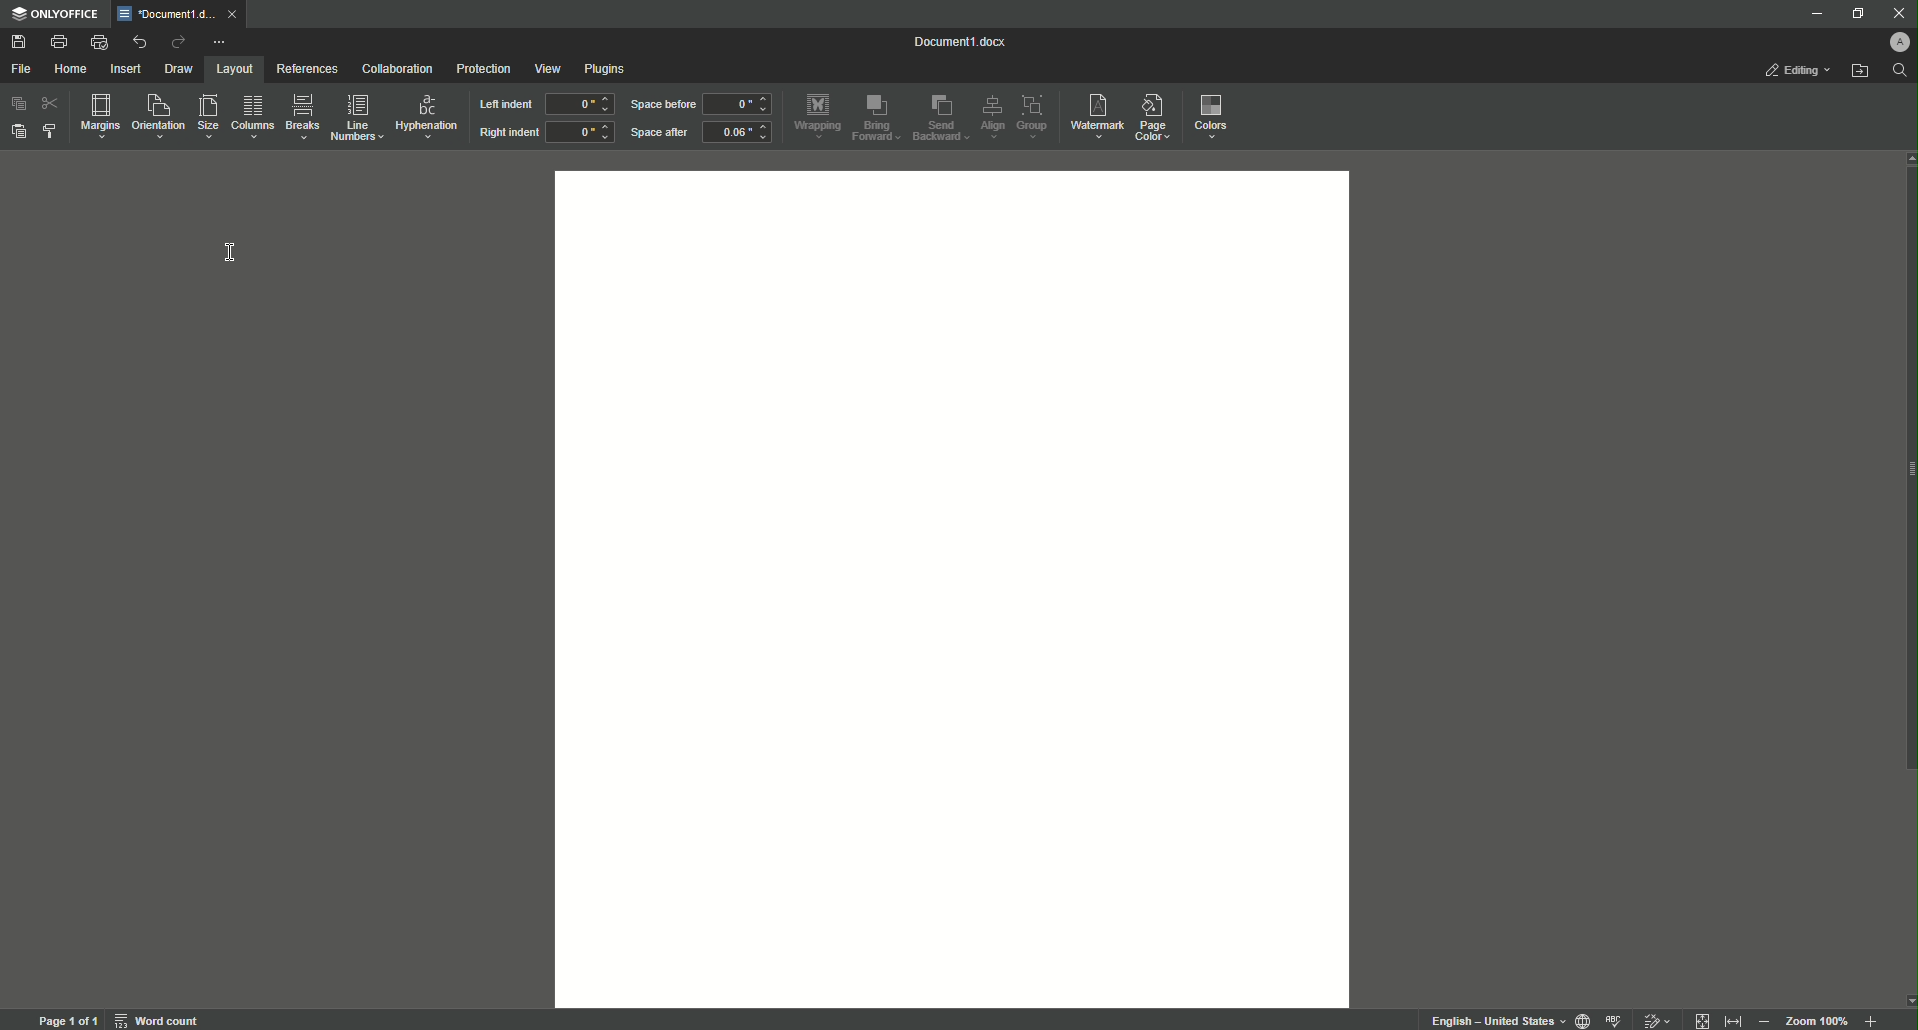  I want to click on Page 1 of 1, so click(65, 1020).